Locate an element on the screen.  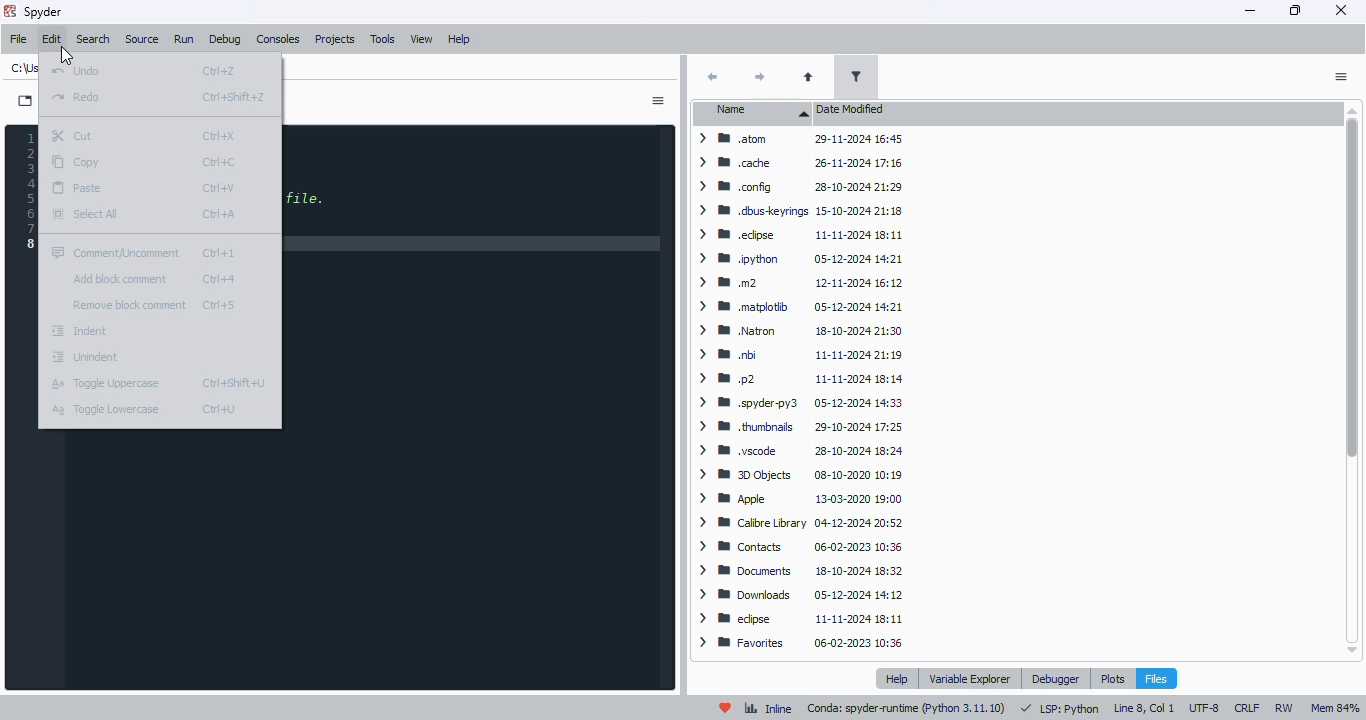
> BB Documents 18-10-2024 18:32 is located at coordinates (795, 570).